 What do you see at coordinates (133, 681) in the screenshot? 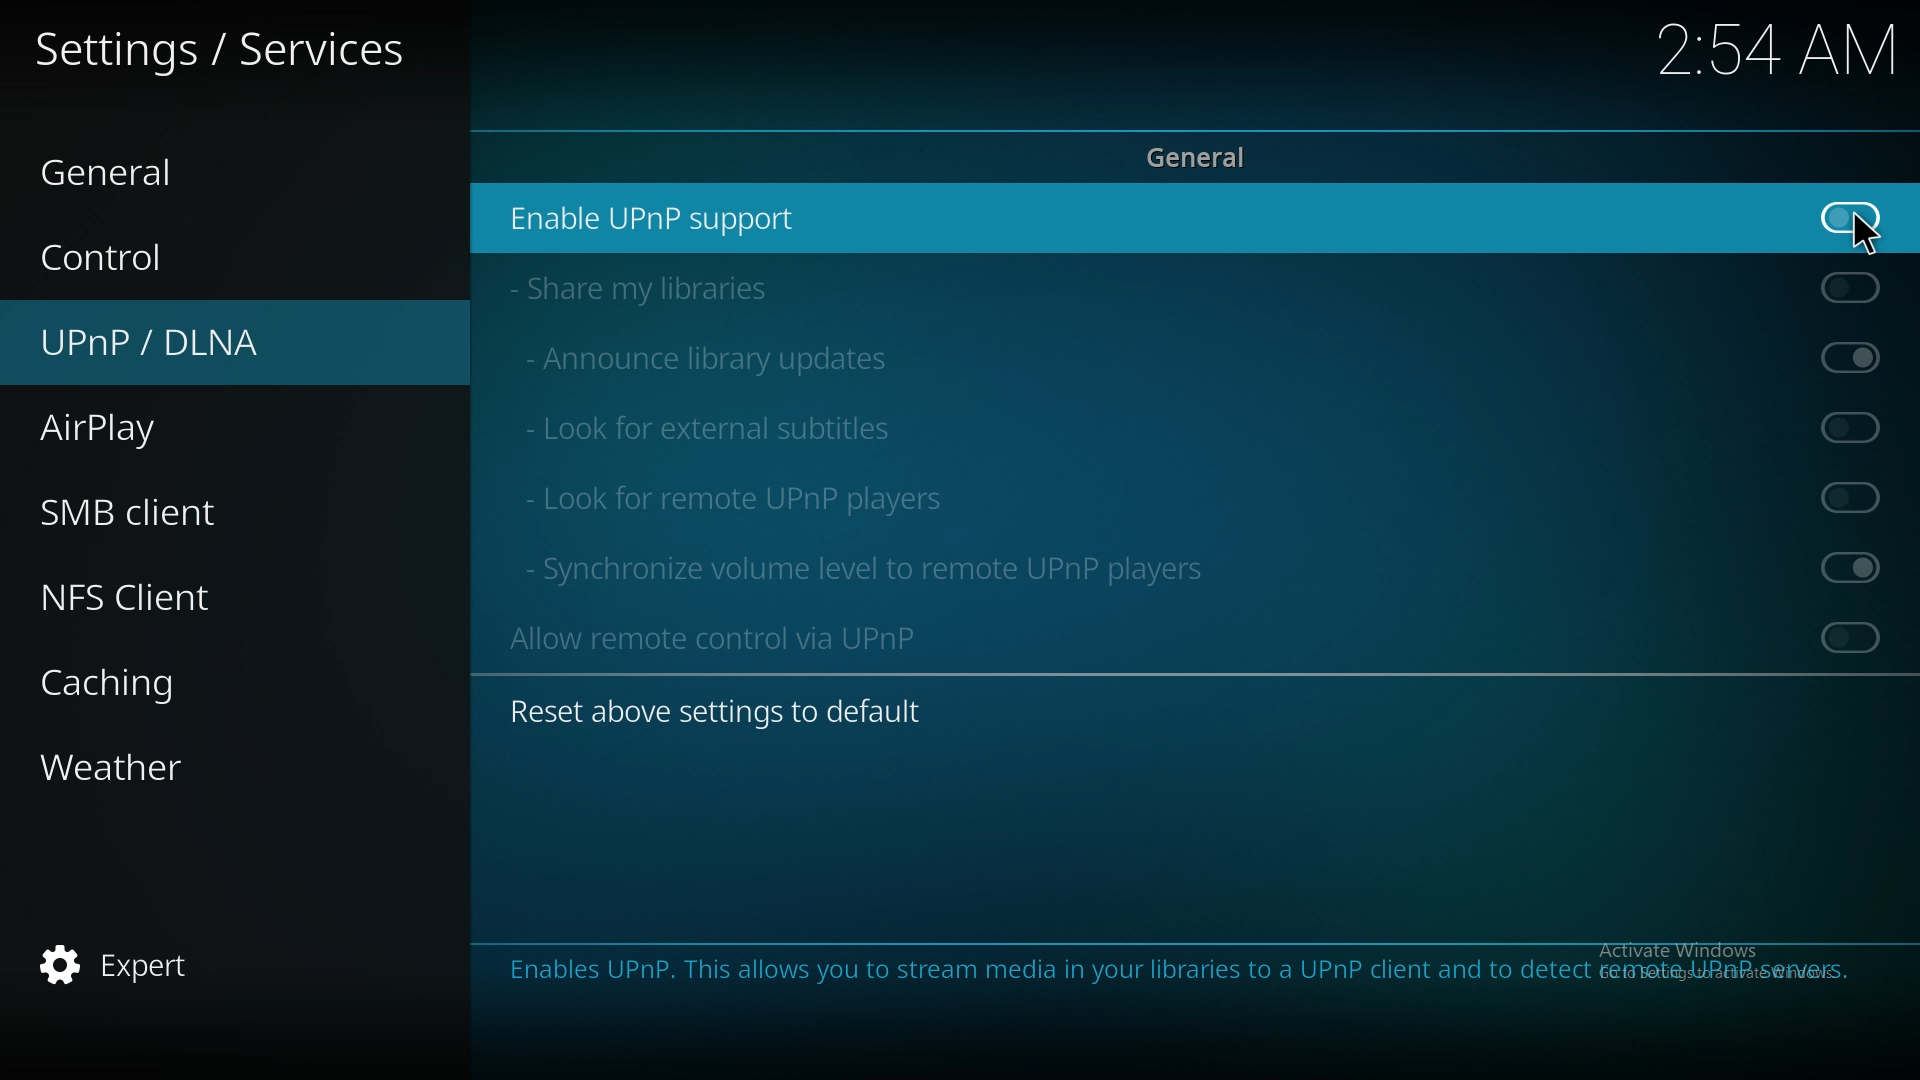
I see `caching` at bounding box center [133, 681].